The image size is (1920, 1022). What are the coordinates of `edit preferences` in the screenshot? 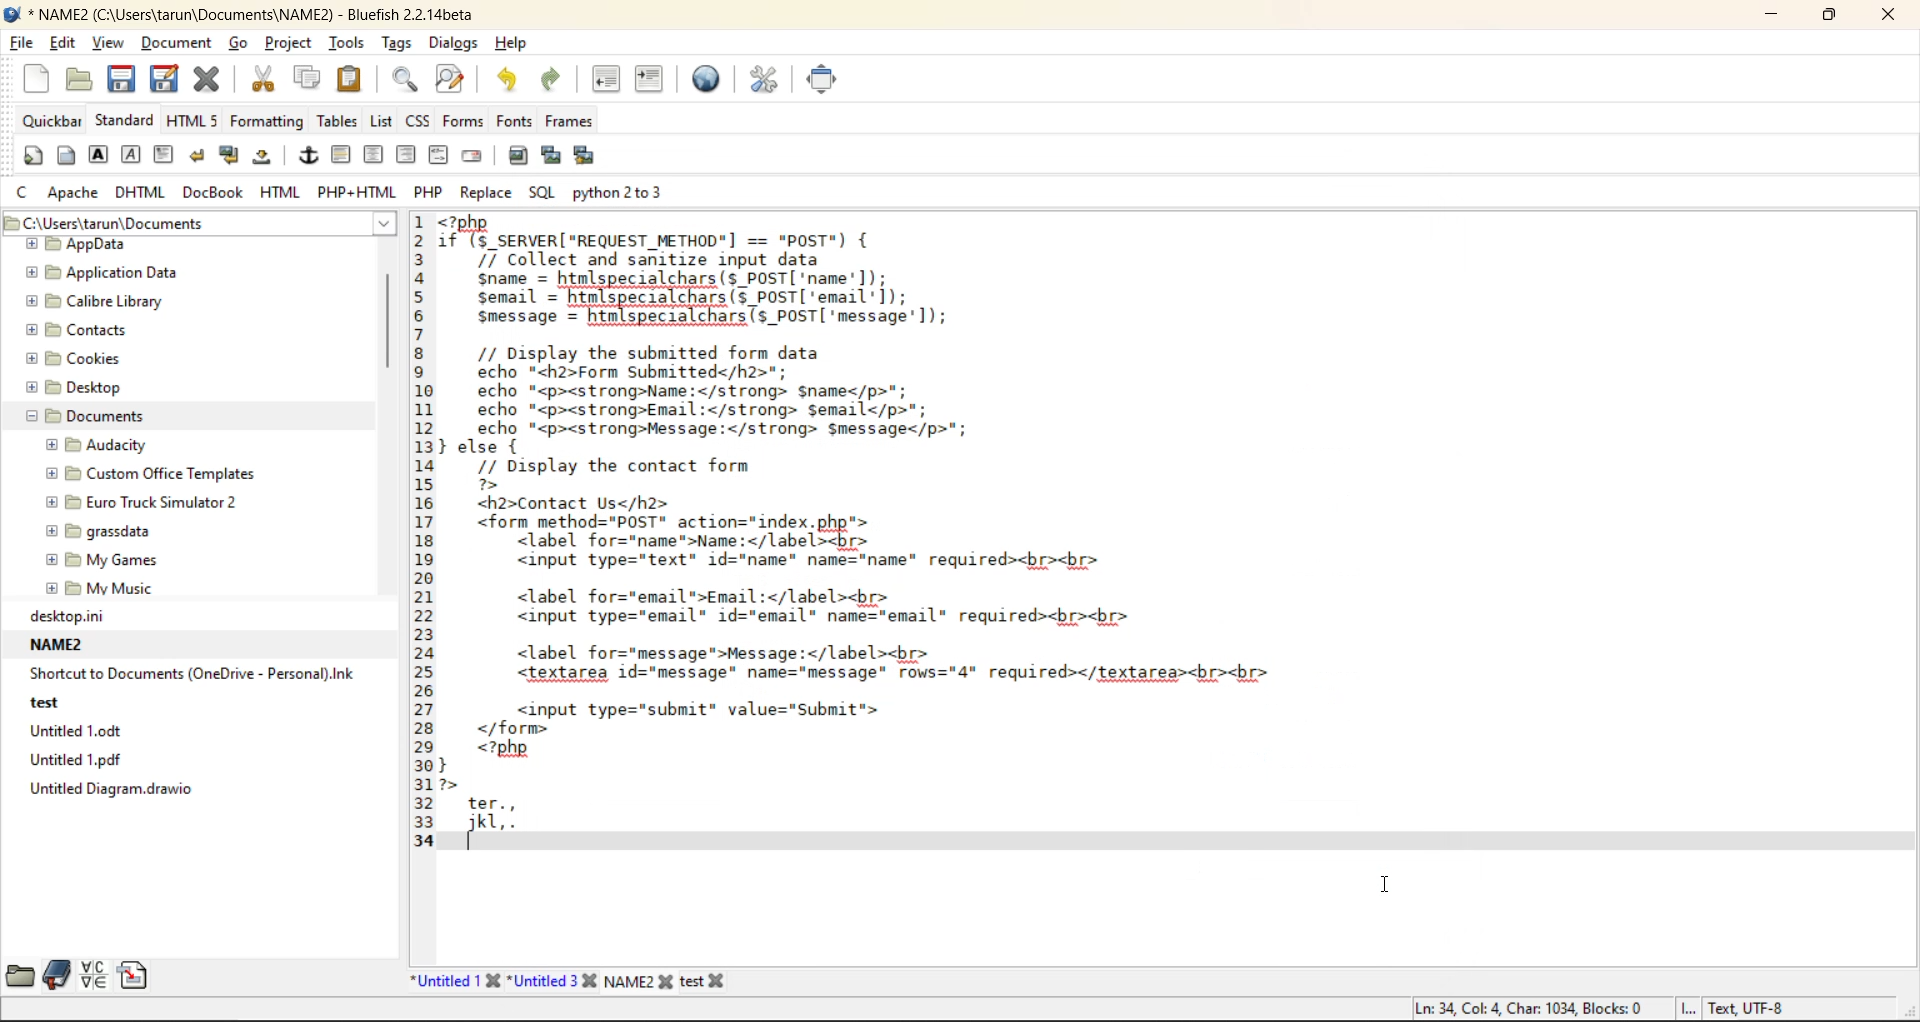 It's located at (768, 81).